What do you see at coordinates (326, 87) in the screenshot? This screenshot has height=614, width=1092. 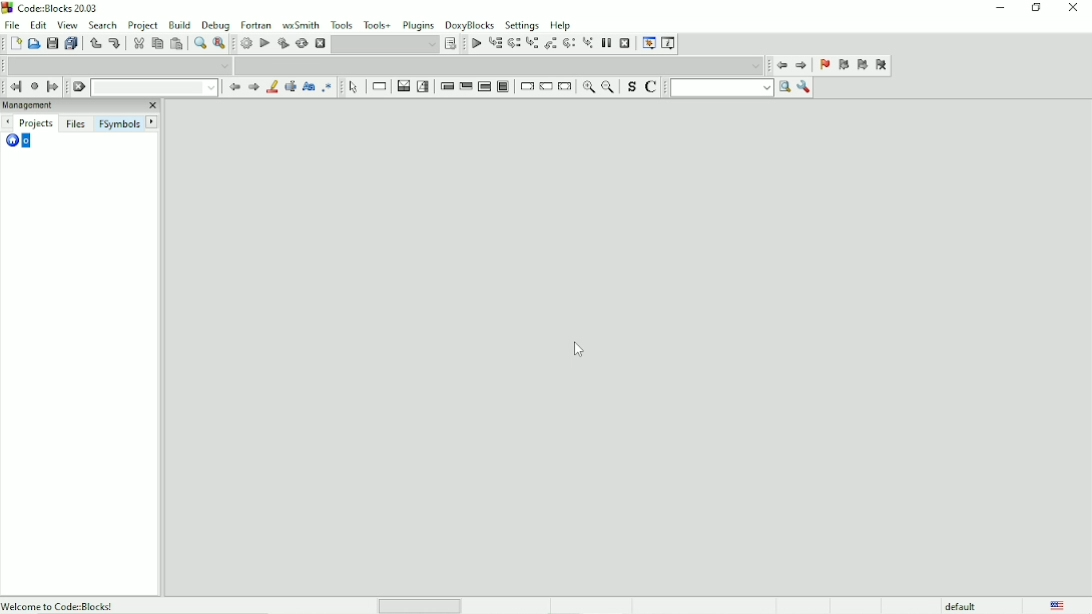 I see `Use regex` at bounding box center [326, 87].